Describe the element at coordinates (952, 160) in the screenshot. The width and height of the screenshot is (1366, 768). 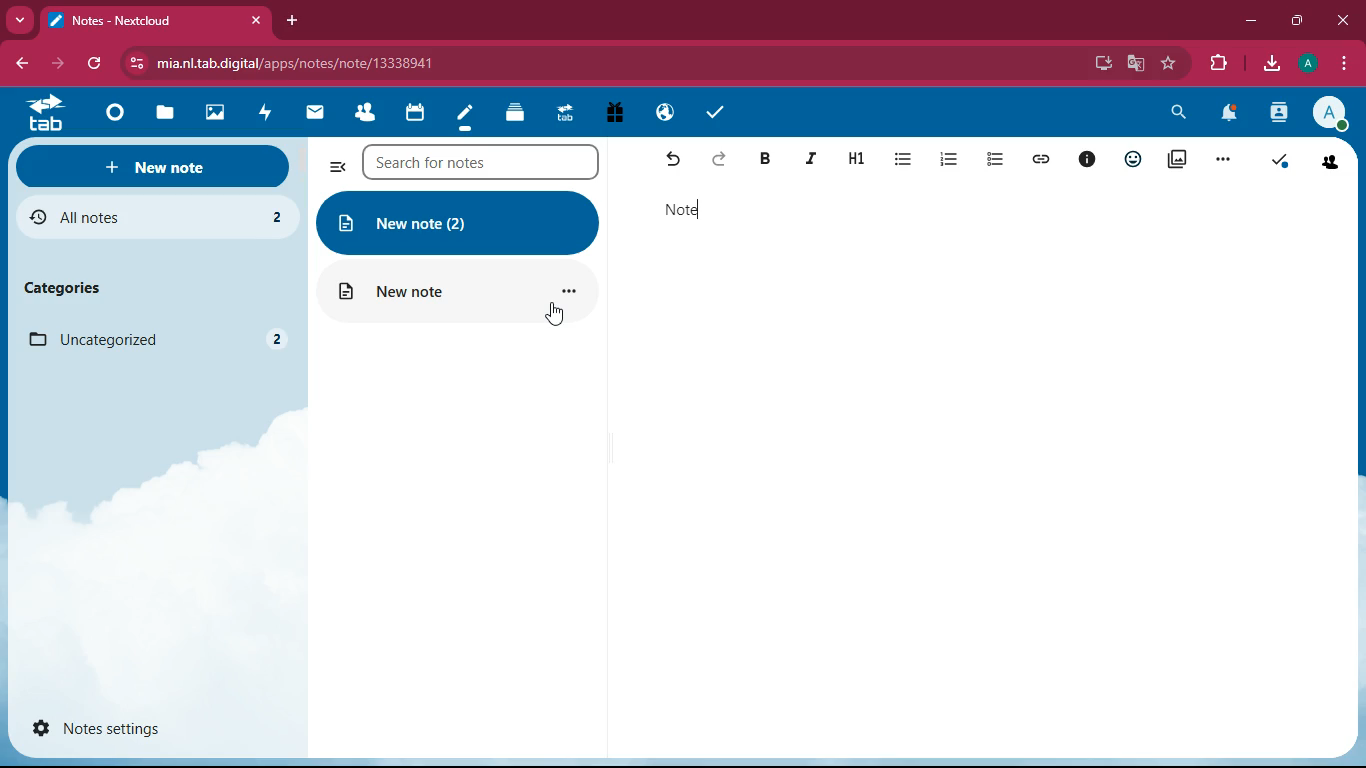
I see `list` at that location.